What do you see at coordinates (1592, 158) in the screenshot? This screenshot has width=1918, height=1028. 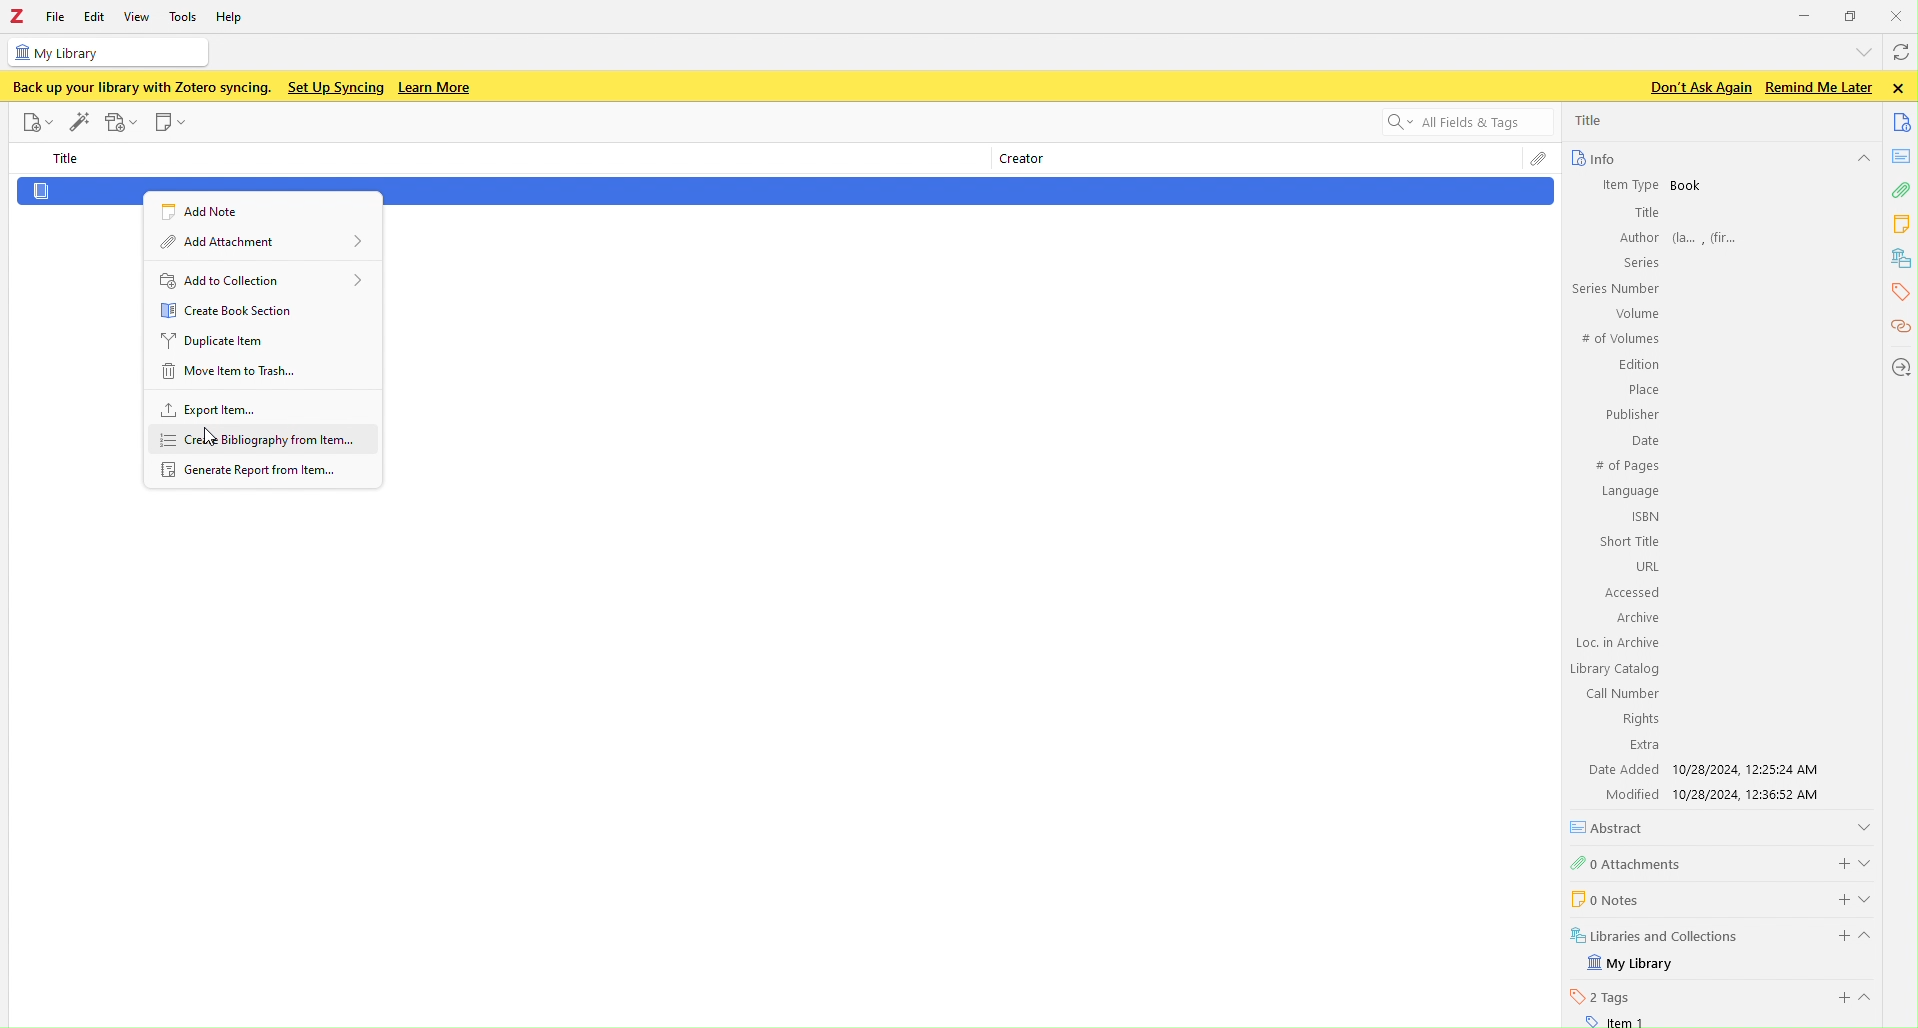 I see `Info` at bounding box center [1592, 158].